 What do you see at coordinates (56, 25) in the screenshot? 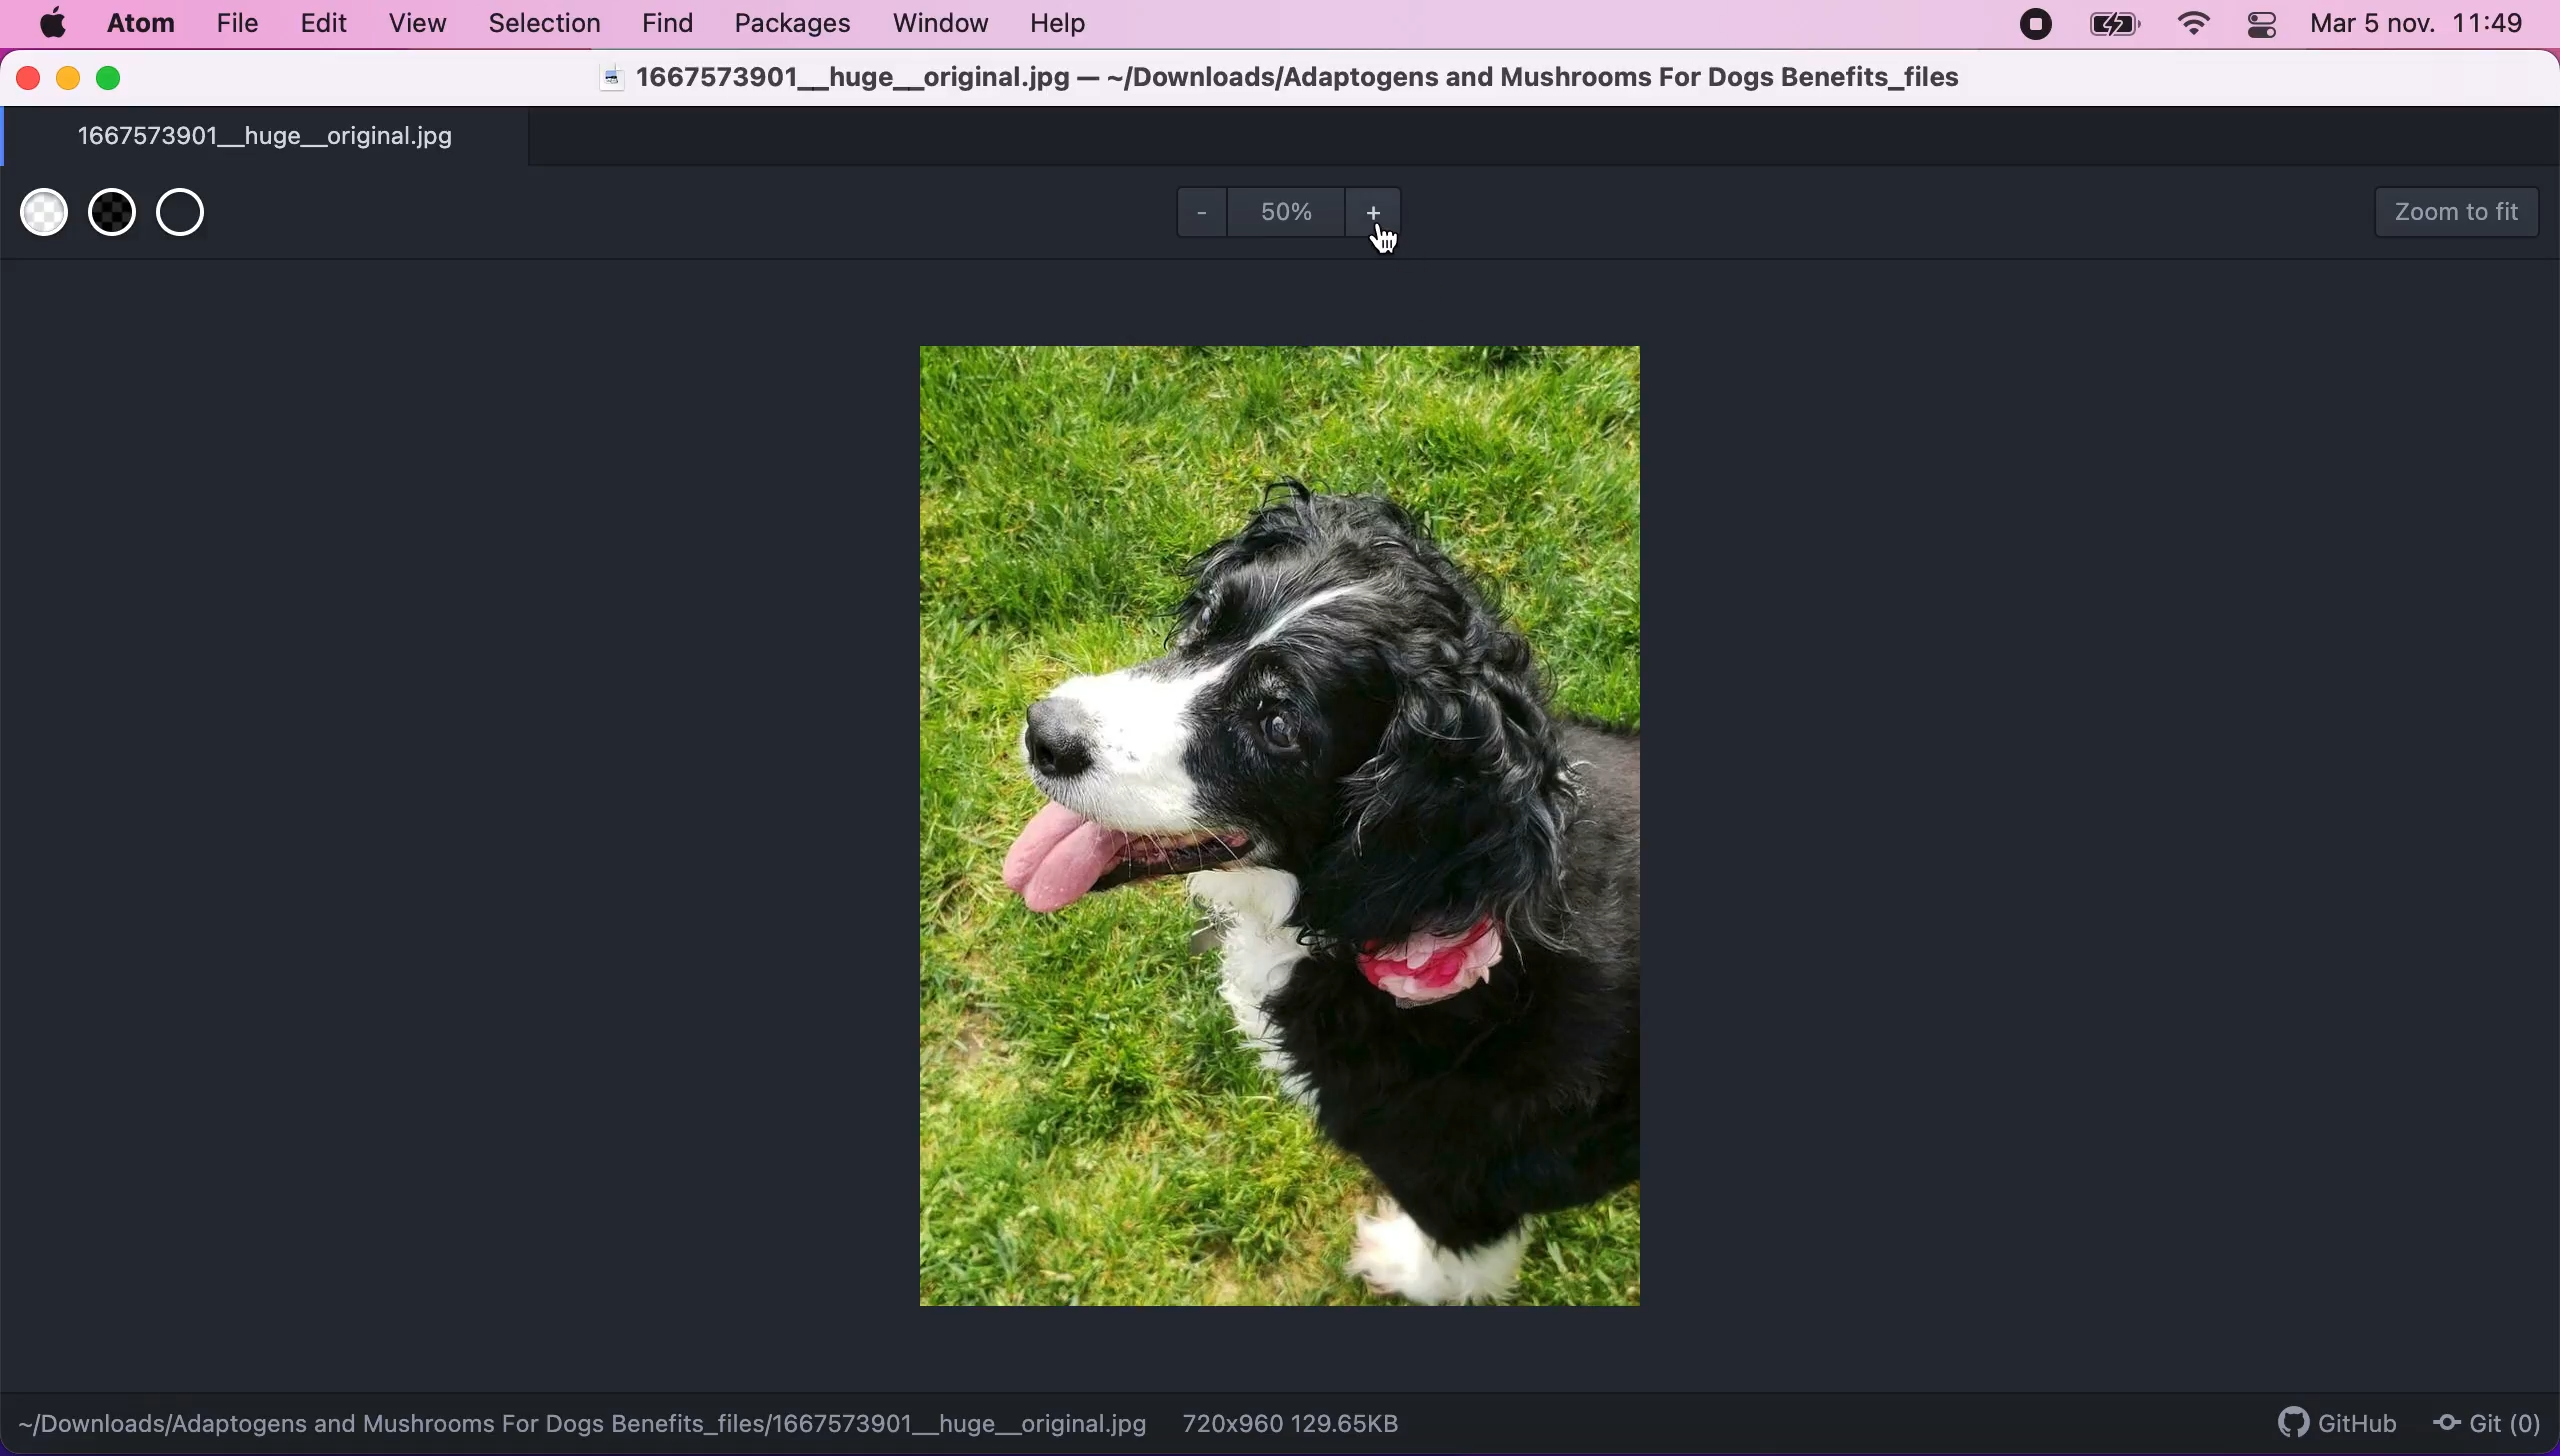
I see `mac logo` at bounding box center [56, 25].